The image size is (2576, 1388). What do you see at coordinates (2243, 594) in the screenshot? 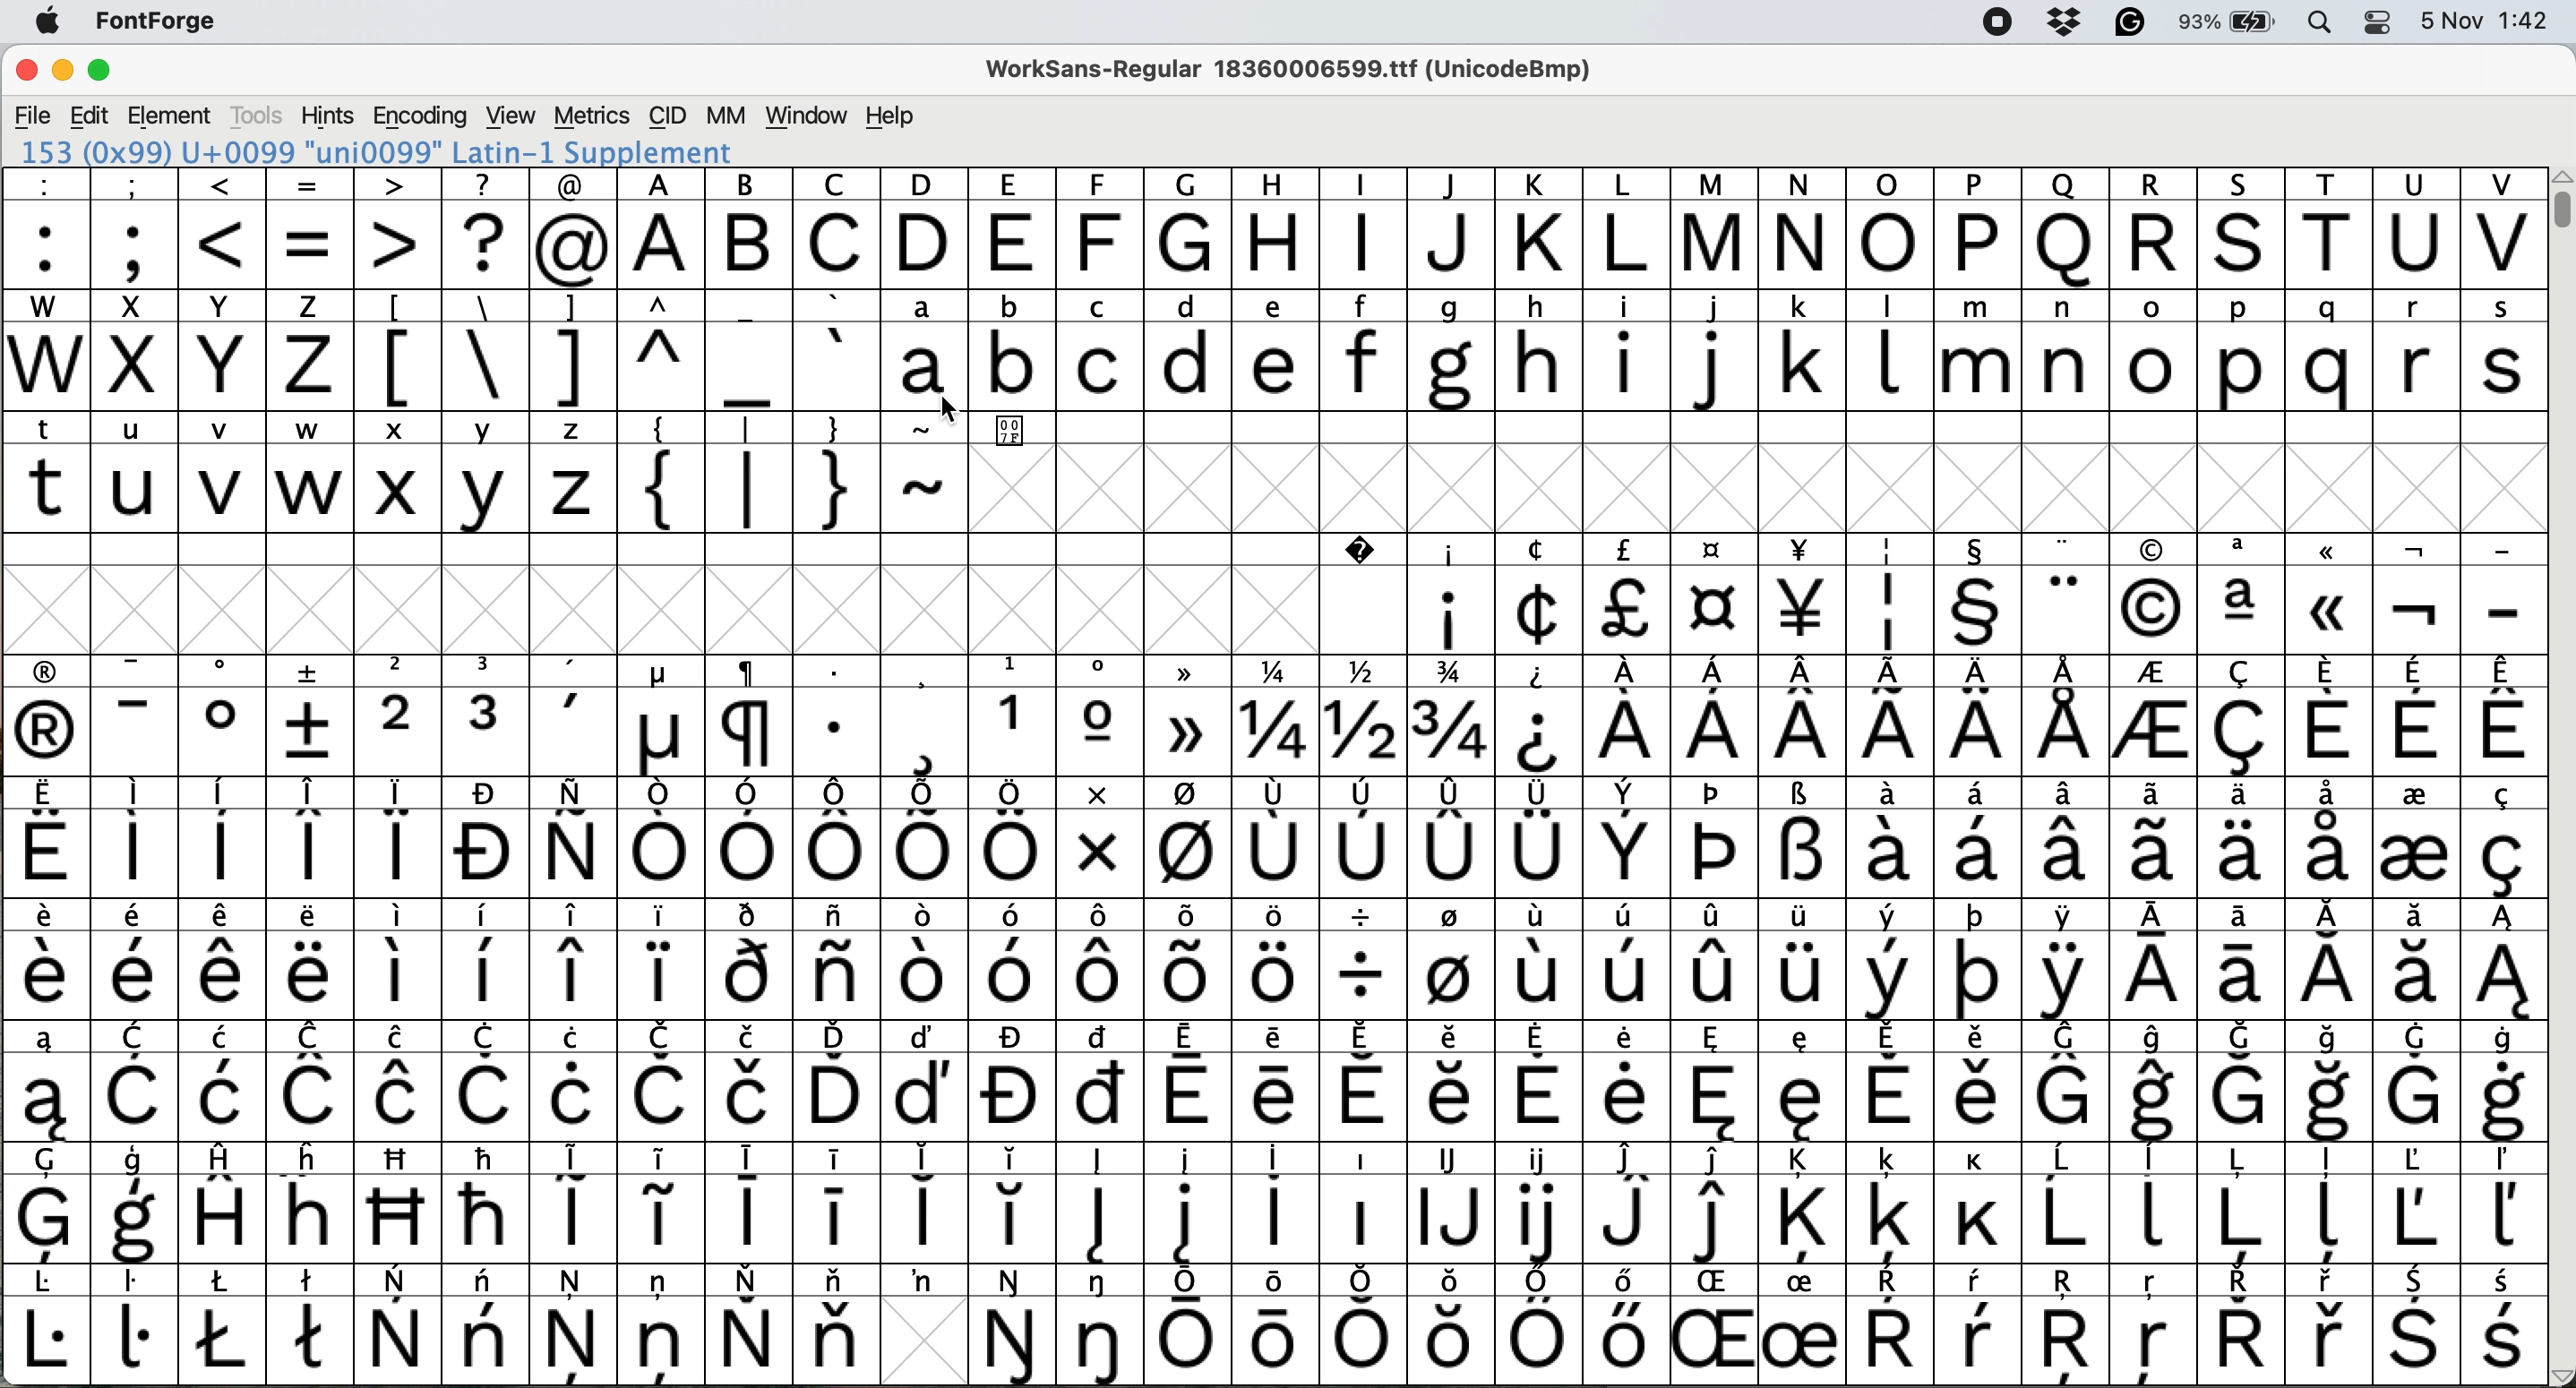
I see `symbol` at bounding box center [2243, 594].